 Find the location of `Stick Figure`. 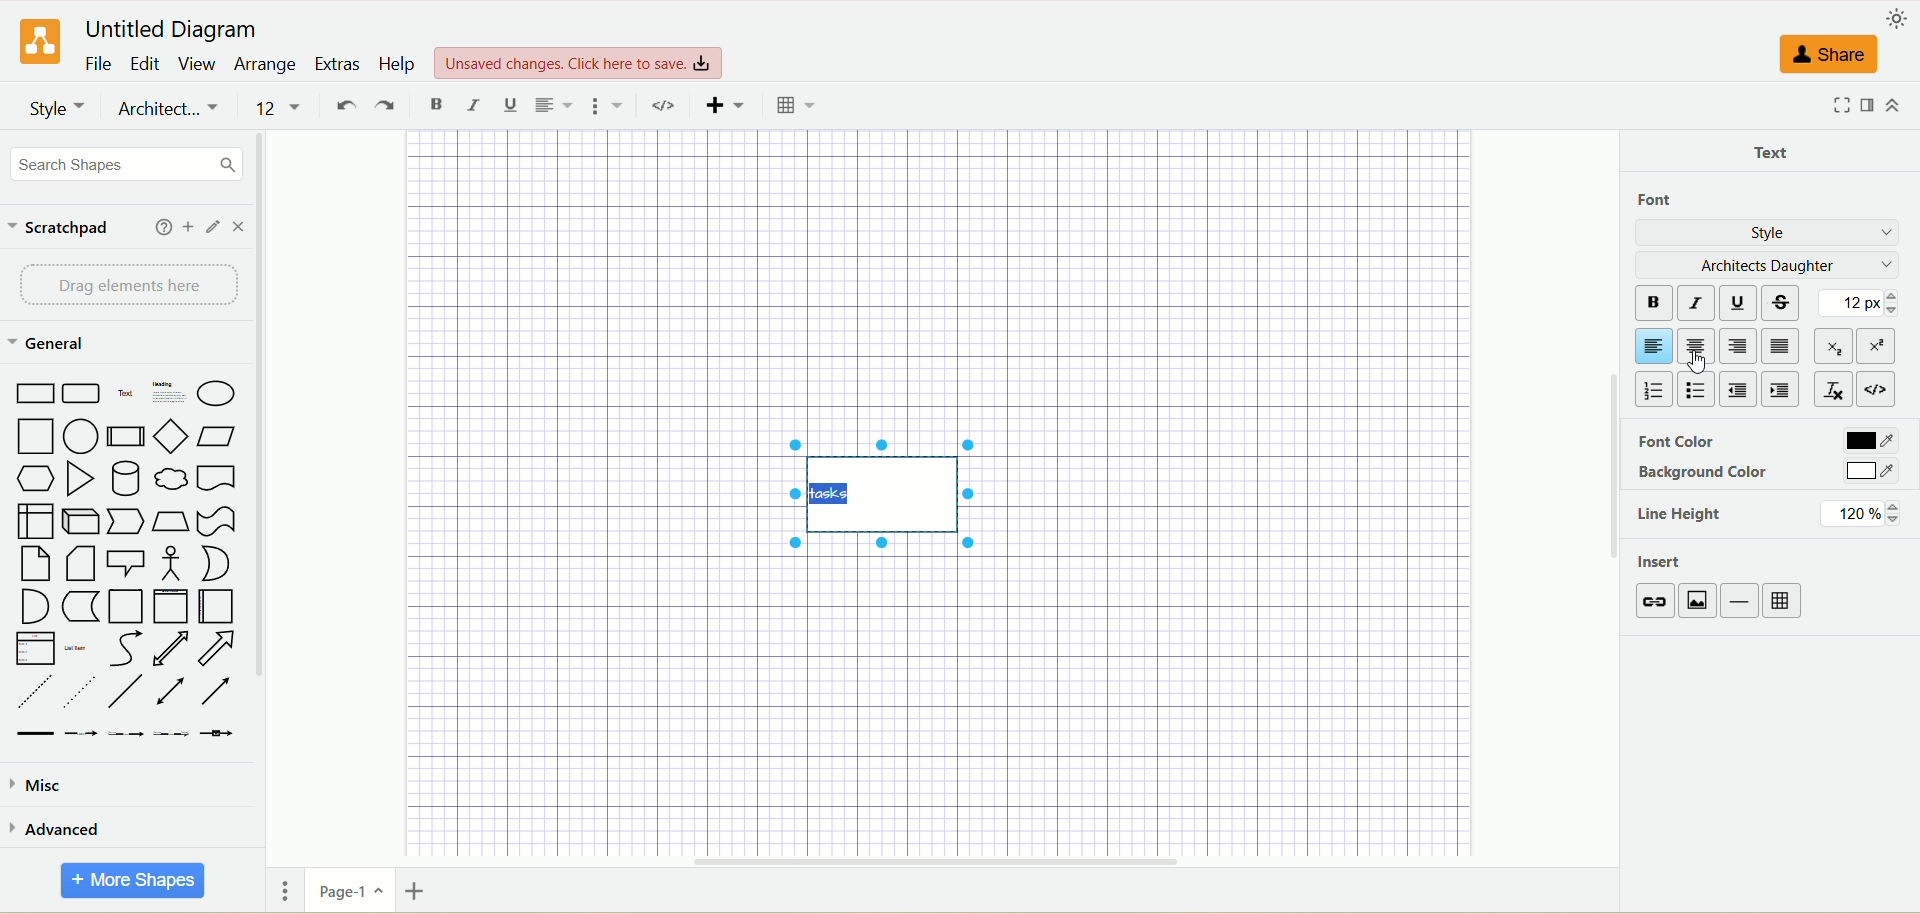

Stick Figure is located at coordinates (172, 565).